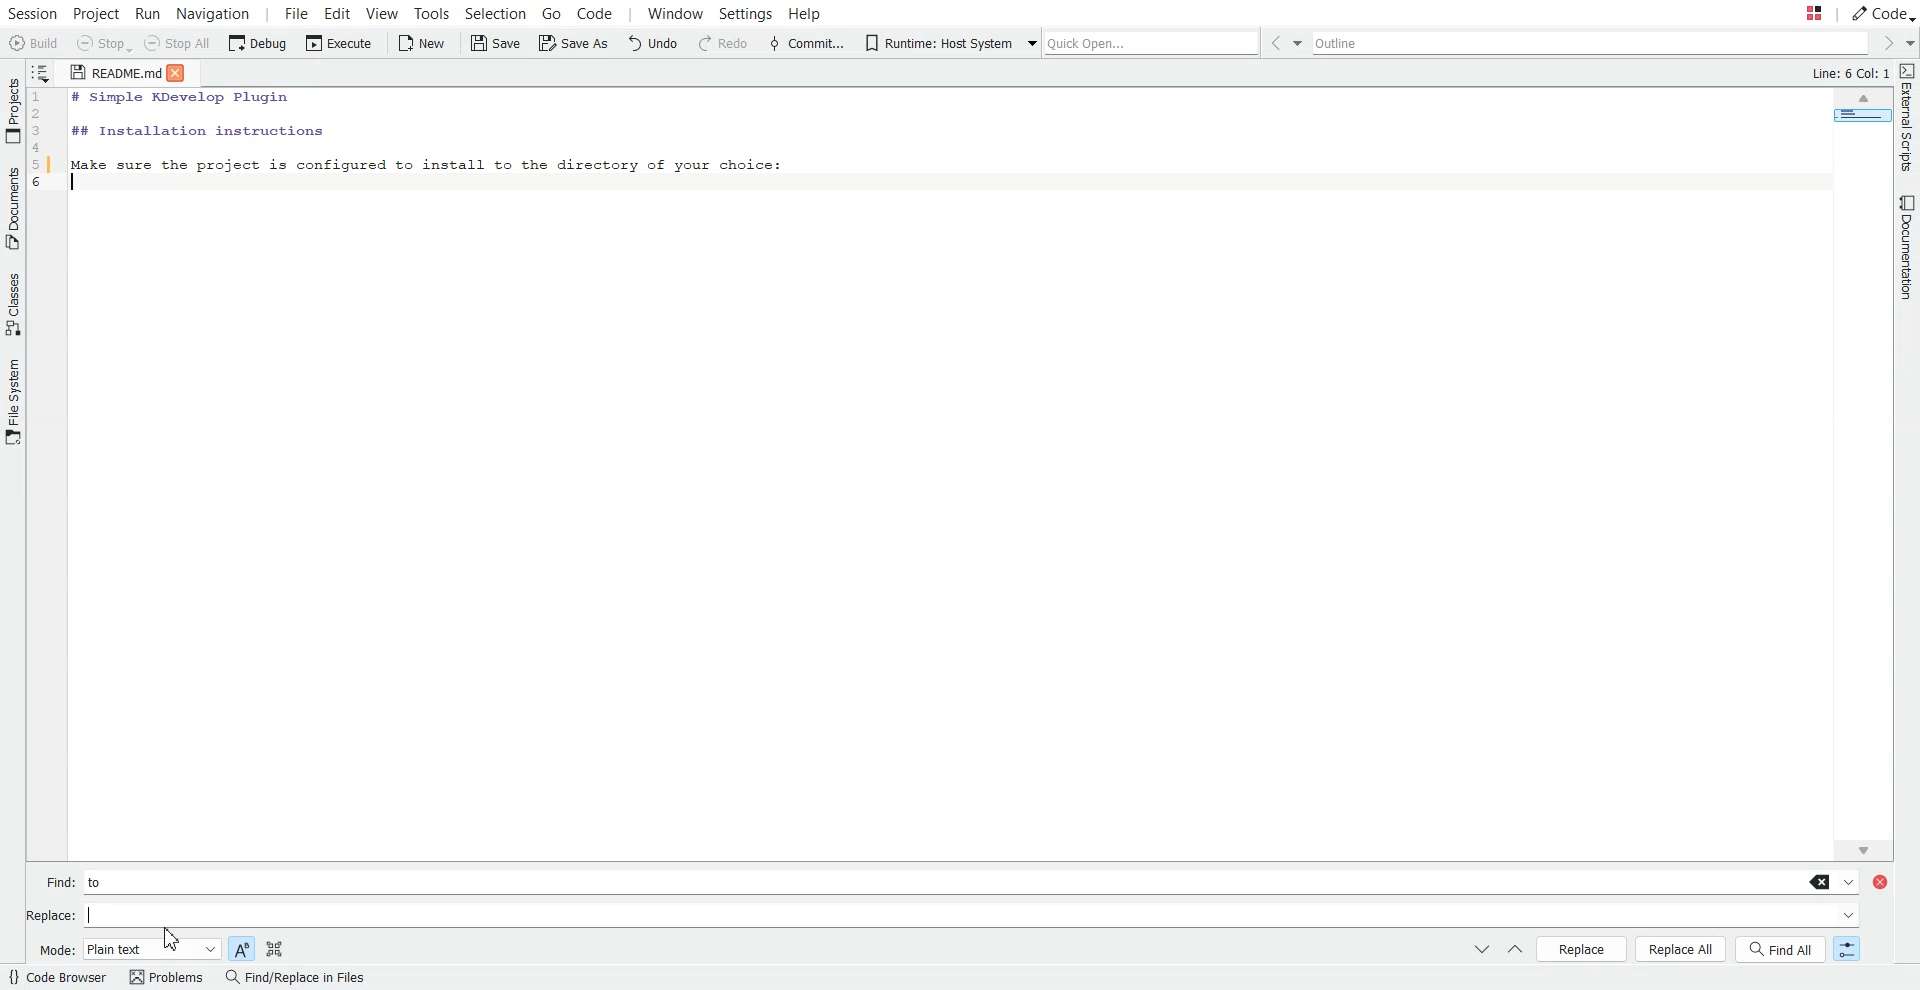 The height and width of the screenshot is (990, 1920). I want to click on Documentation, so click(1902, 249).